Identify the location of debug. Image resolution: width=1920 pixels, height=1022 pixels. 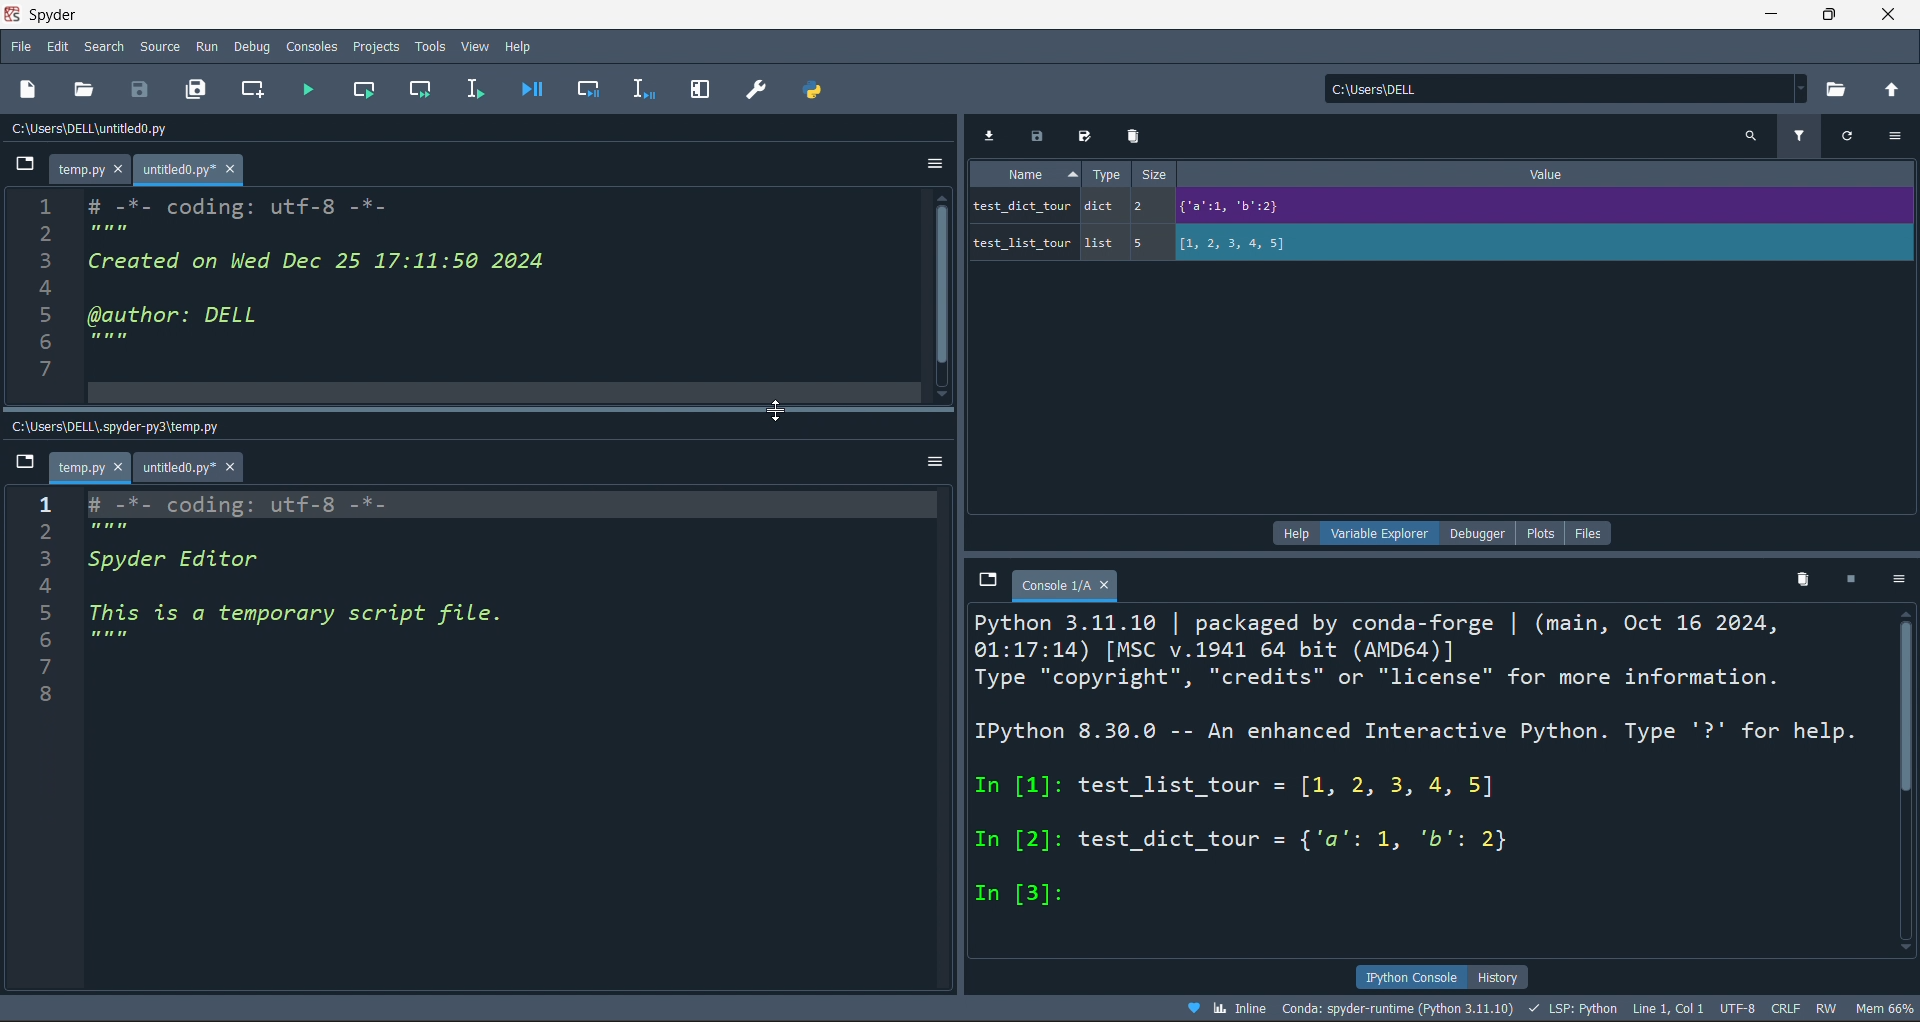
(256, 46).